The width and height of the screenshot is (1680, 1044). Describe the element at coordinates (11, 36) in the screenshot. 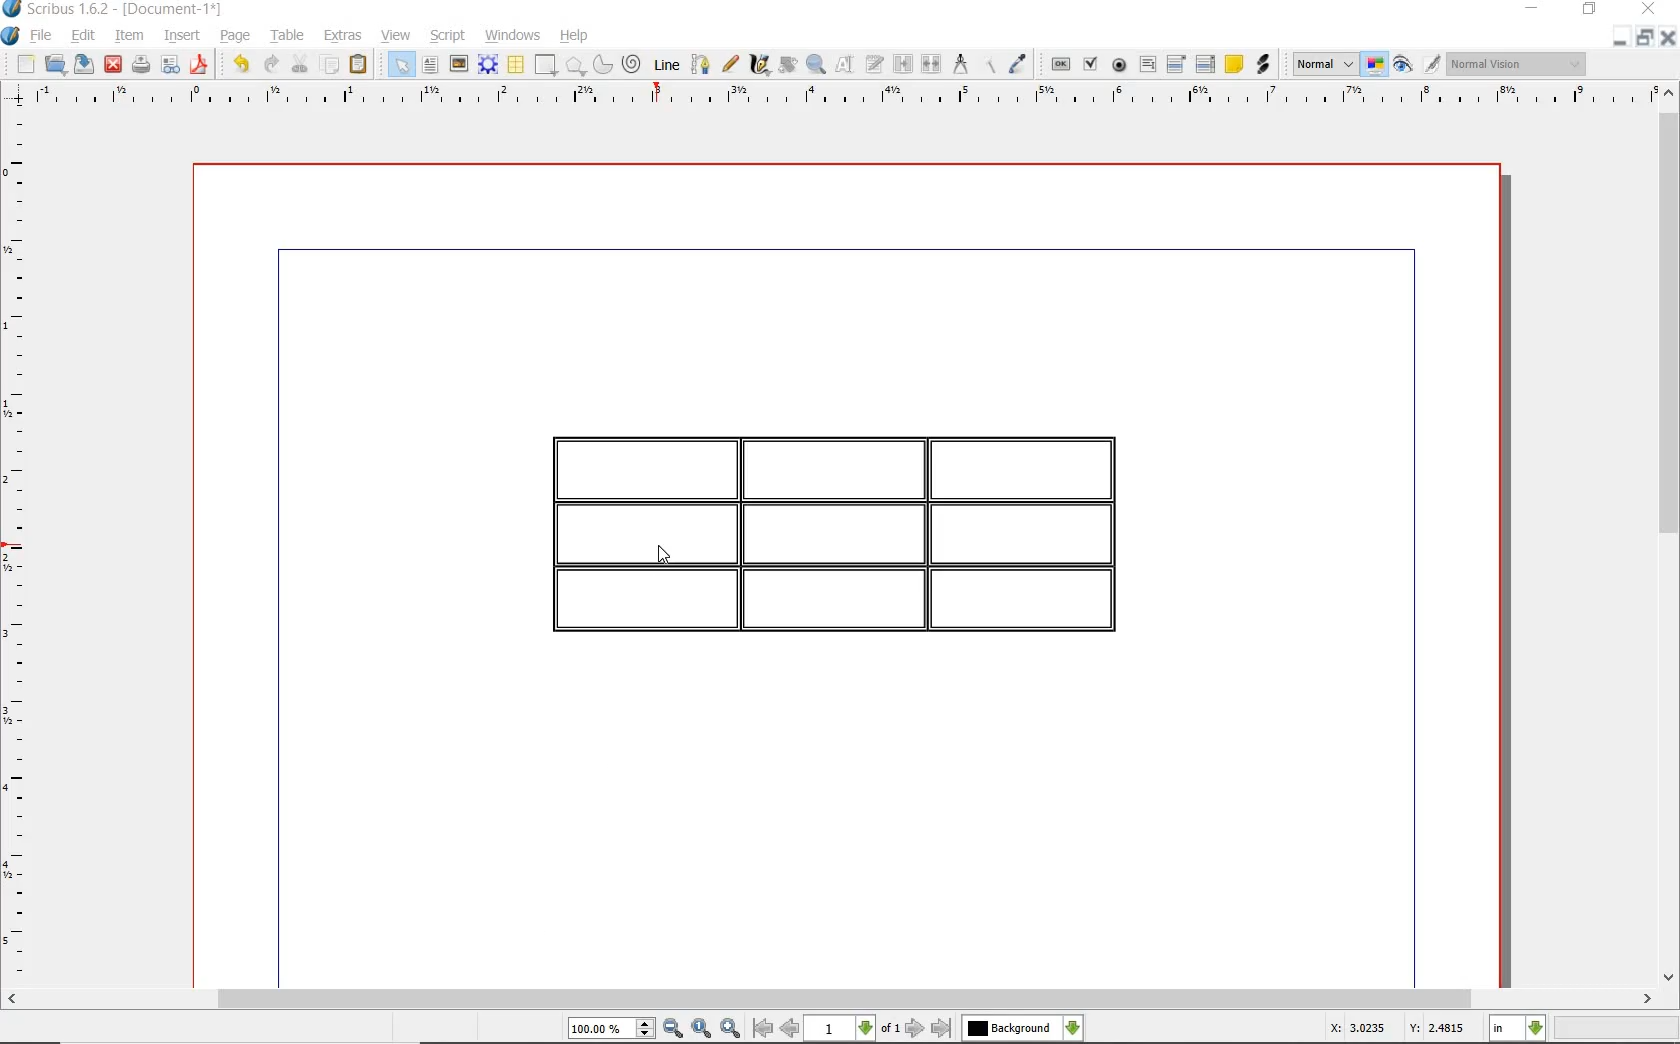

I see `system logo` at that location.